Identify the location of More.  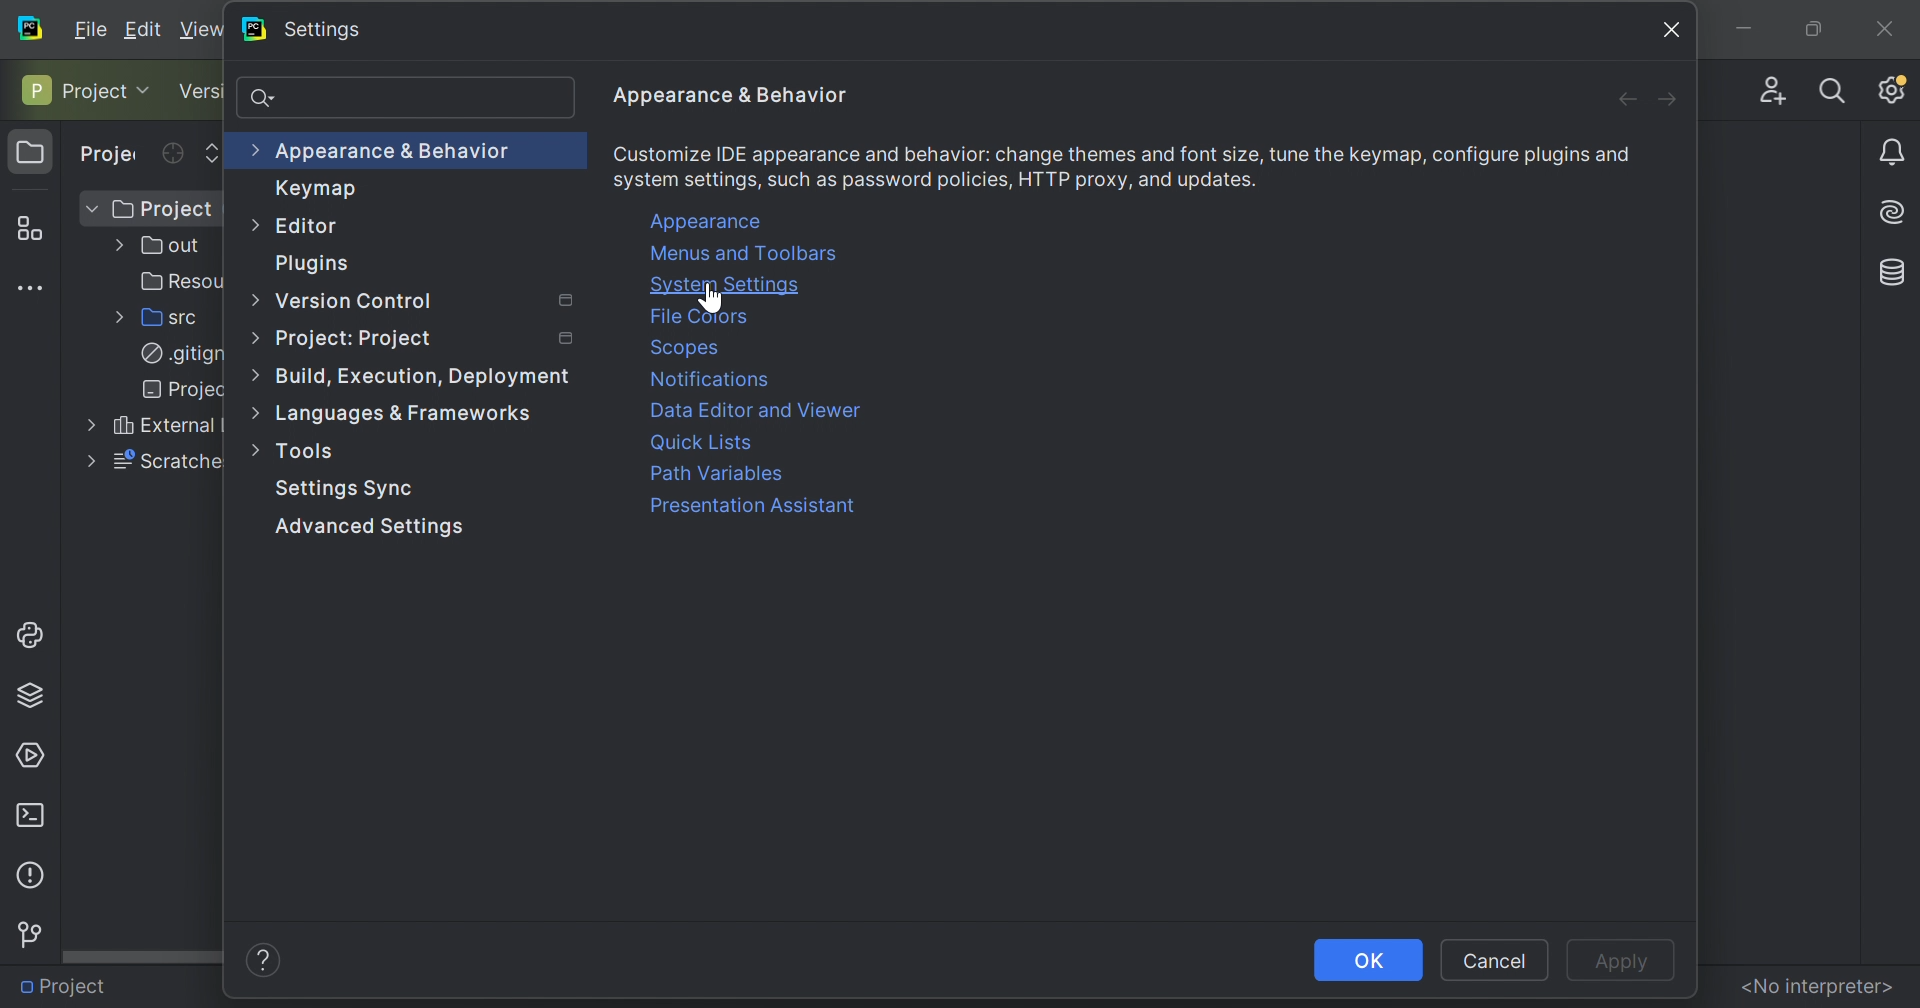
(258, 448).